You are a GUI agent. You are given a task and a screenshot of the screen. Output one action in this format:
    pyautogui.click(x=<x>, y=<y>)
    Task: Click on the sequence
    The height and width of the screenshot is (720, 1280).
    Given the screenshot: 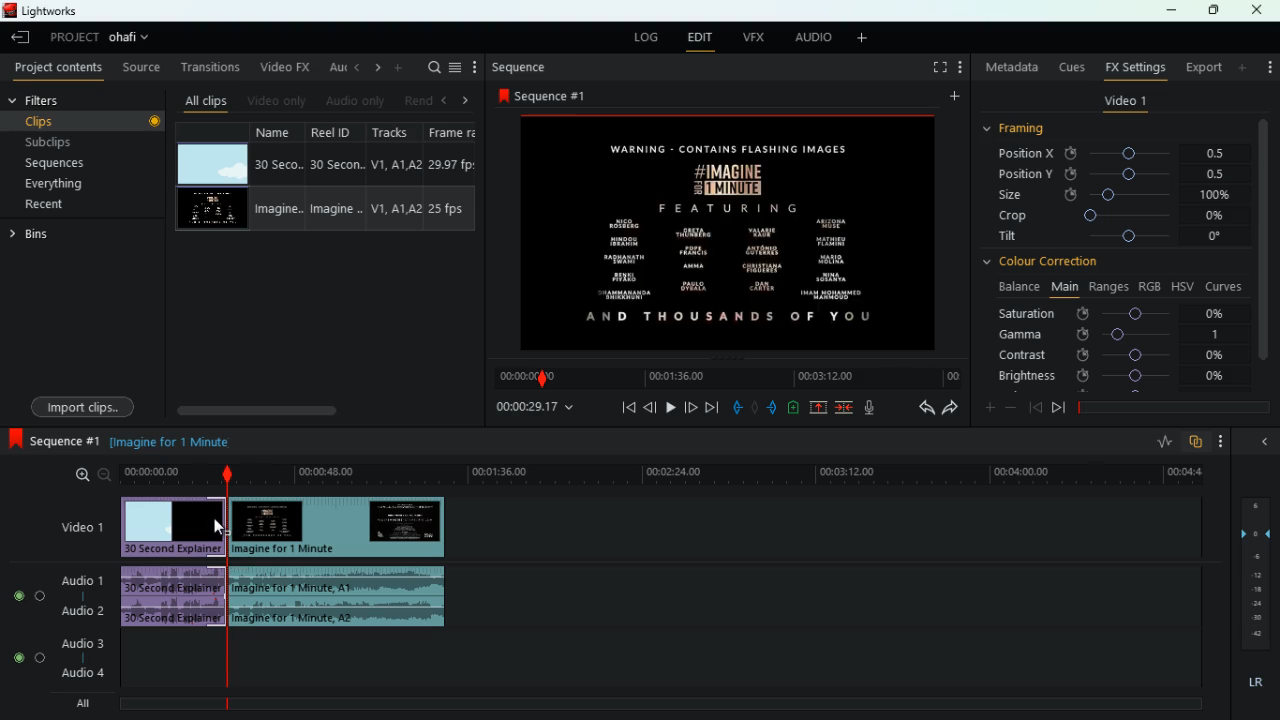 What is the action you would take?
    pyautogui.click(x=521, y=67)
    